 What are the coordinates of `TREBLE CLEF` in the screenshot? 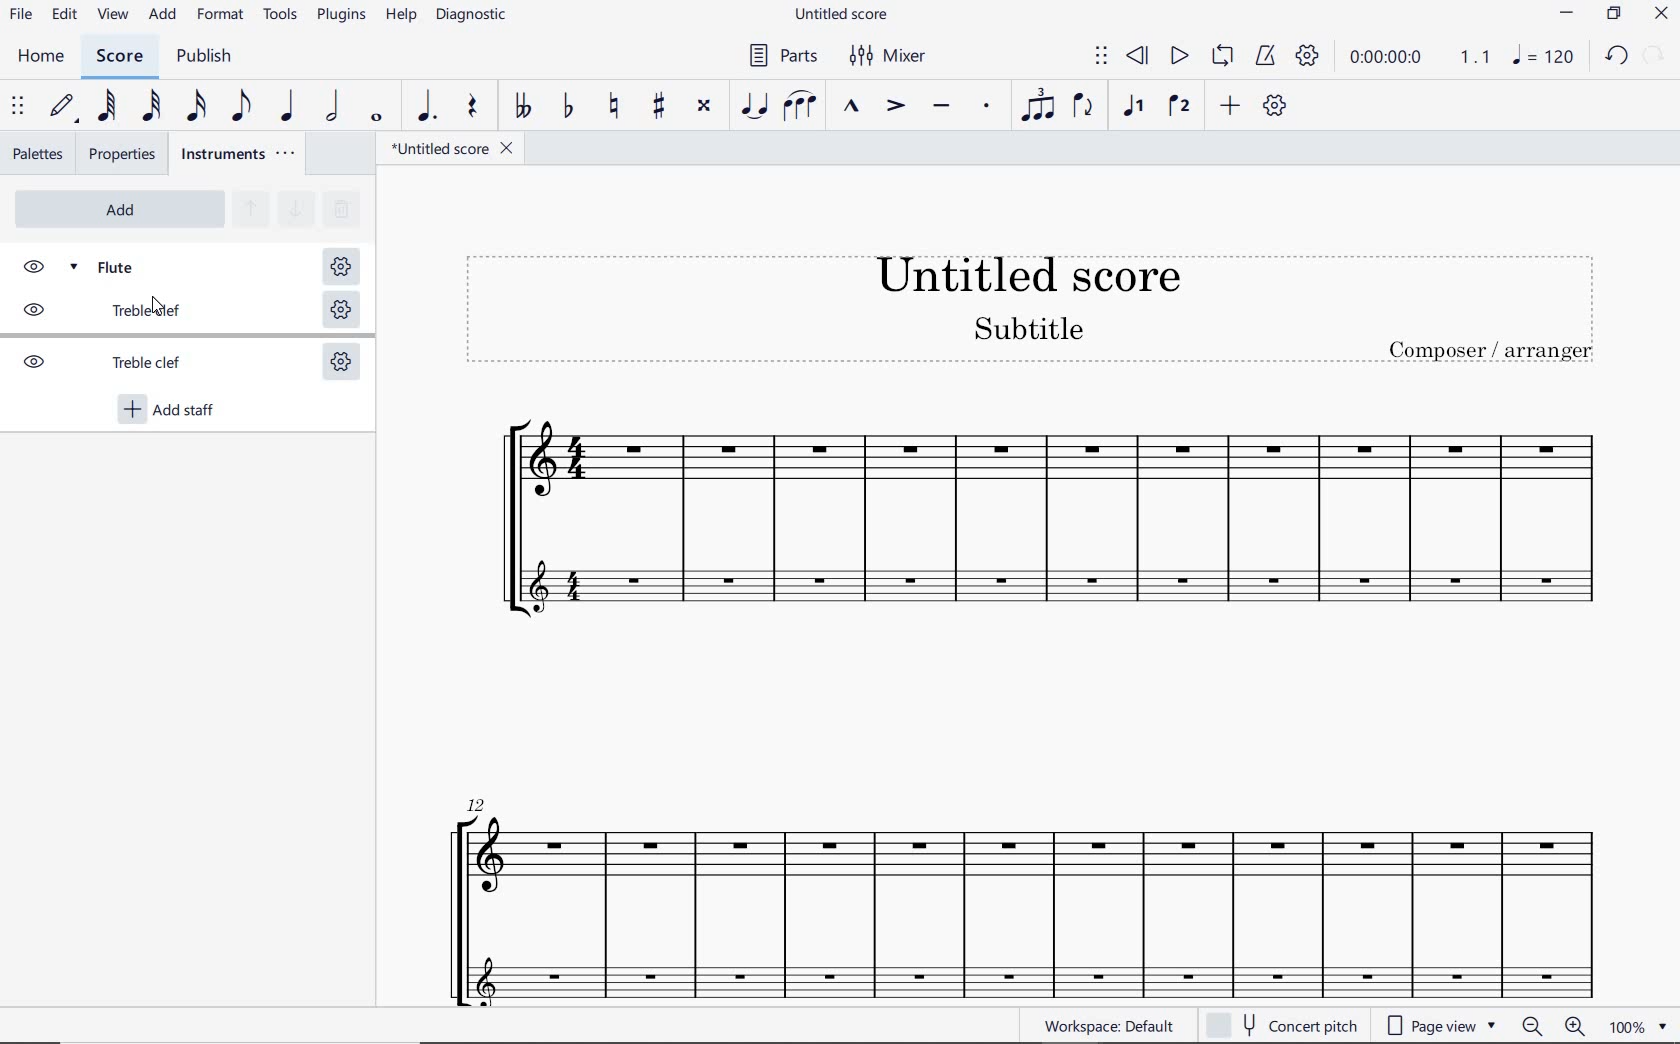 It's located at (123, 365).